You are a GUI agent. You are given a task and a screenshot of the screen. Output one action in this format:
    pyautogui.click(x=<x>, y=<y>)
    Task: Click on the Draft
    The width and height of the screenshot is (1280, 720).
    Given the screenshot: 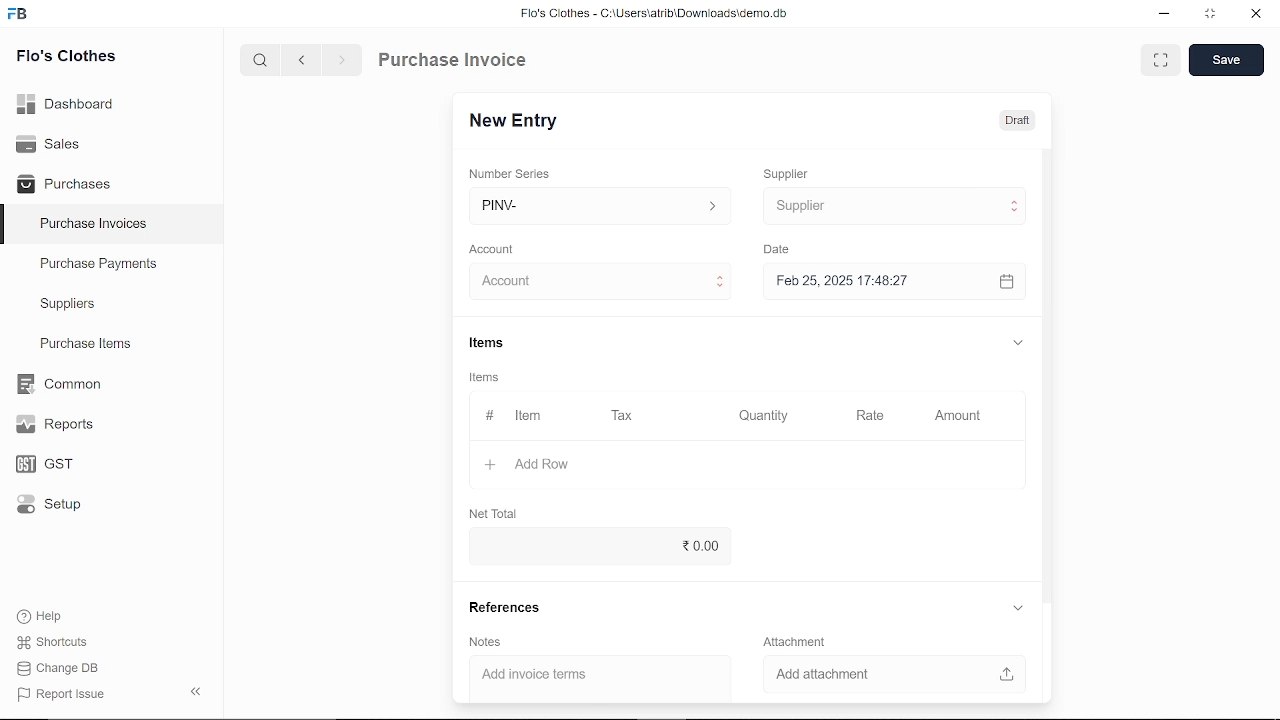 What is the action you would take?
    pyautogui.click(x=1017, y=121)
    